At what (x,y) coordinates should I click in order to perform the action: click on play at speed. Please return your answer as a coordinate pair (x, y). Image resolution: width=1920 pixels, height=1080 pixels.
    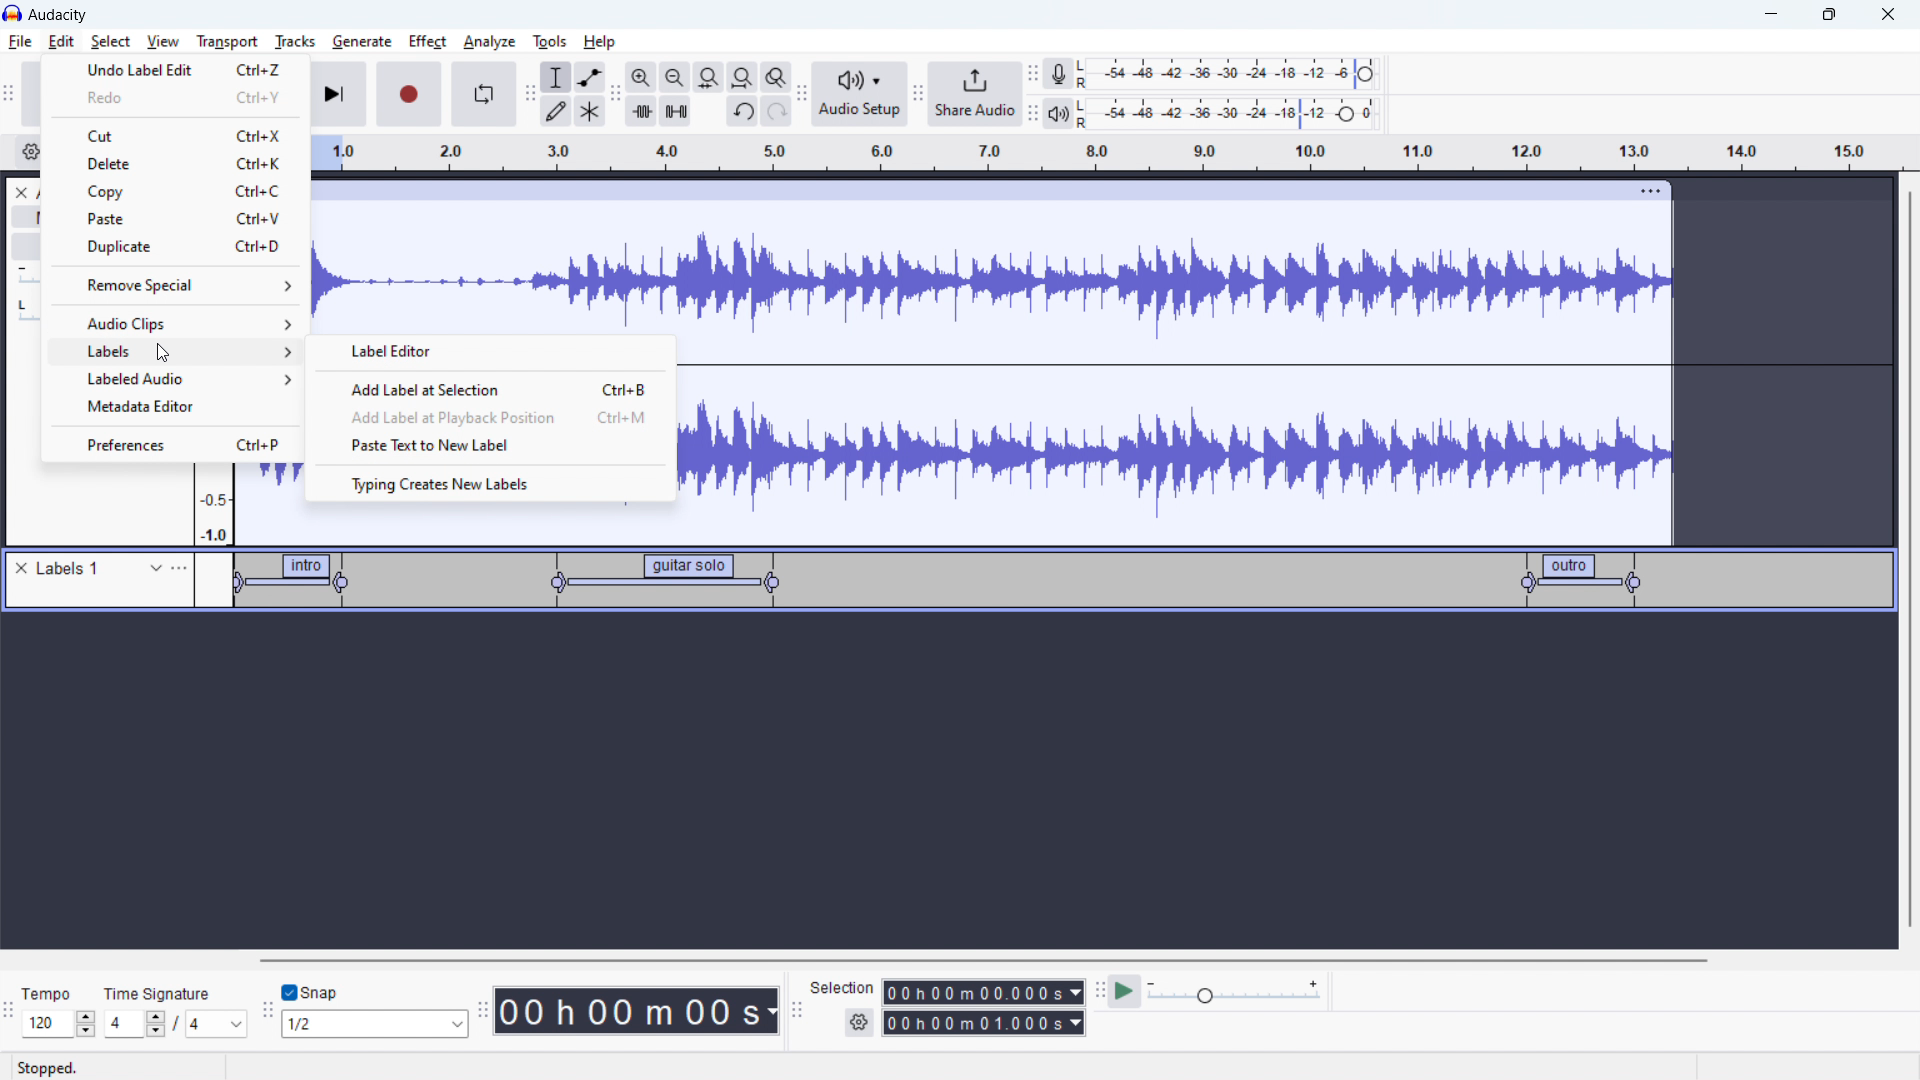
    Looking at the image, I should click on (1124, 990).